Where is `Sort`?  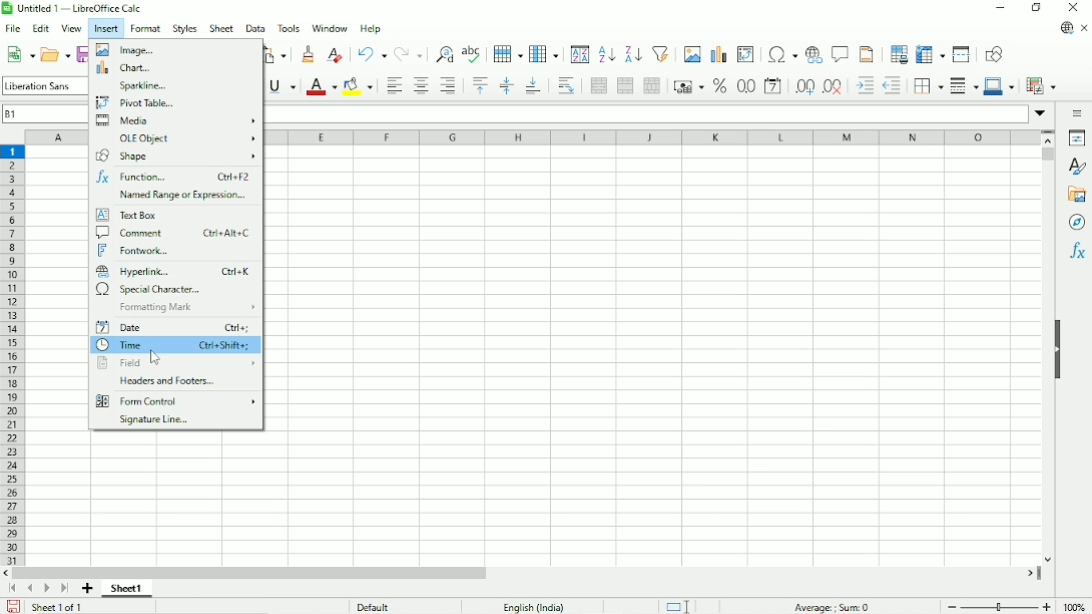 Sort is located at coordinates (581, 53).